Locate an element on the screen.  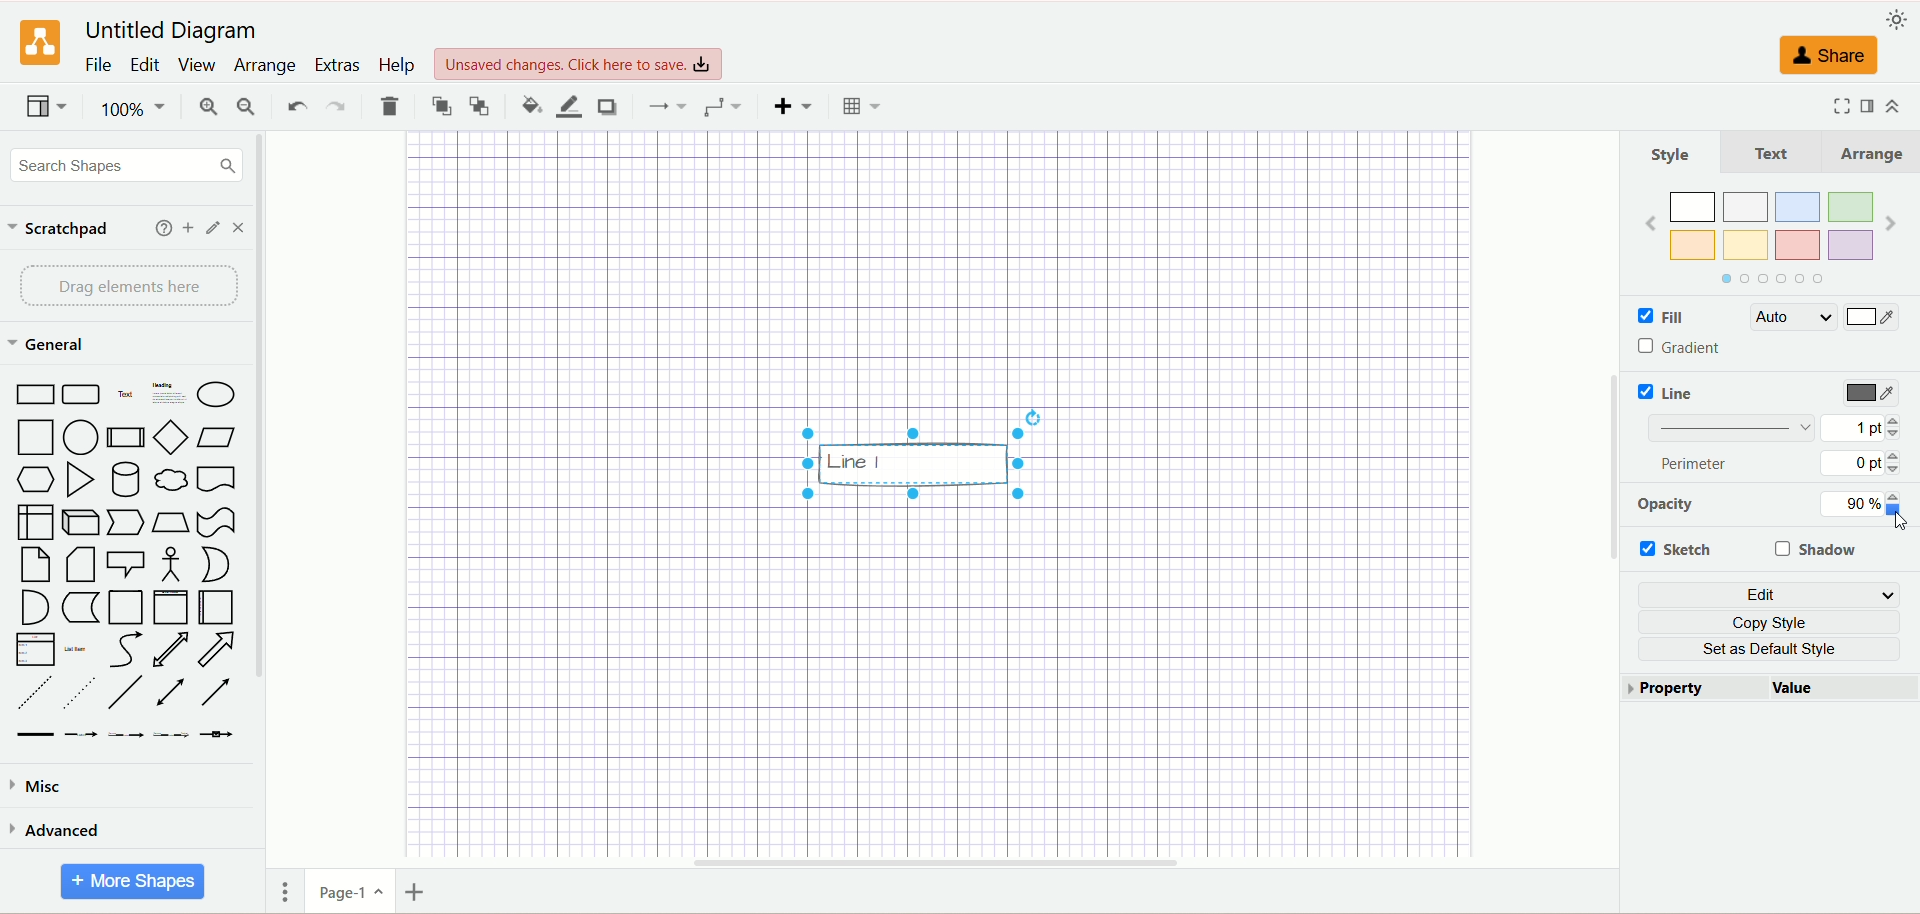
Checkbox is located at coordinates (1642, 391).